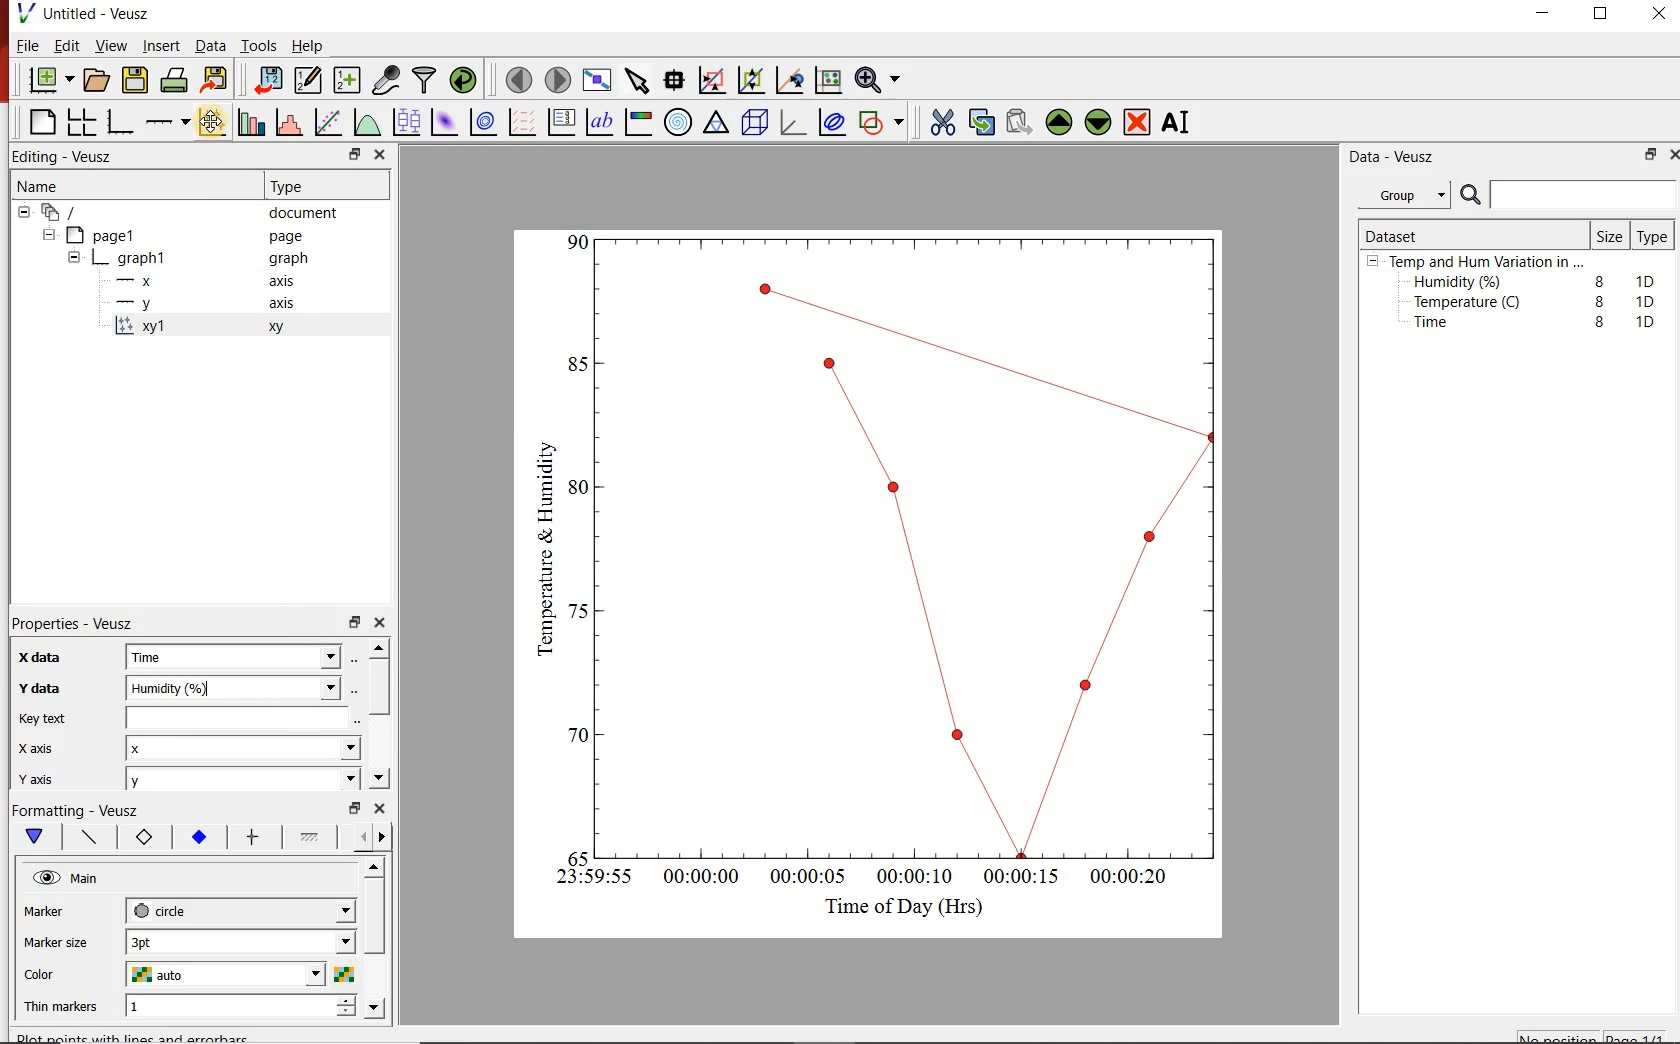 This screenshot has width=1680, height=1044. Describe the element at coordinates (206, 46) in the screenshot. I see `Data` at that location.